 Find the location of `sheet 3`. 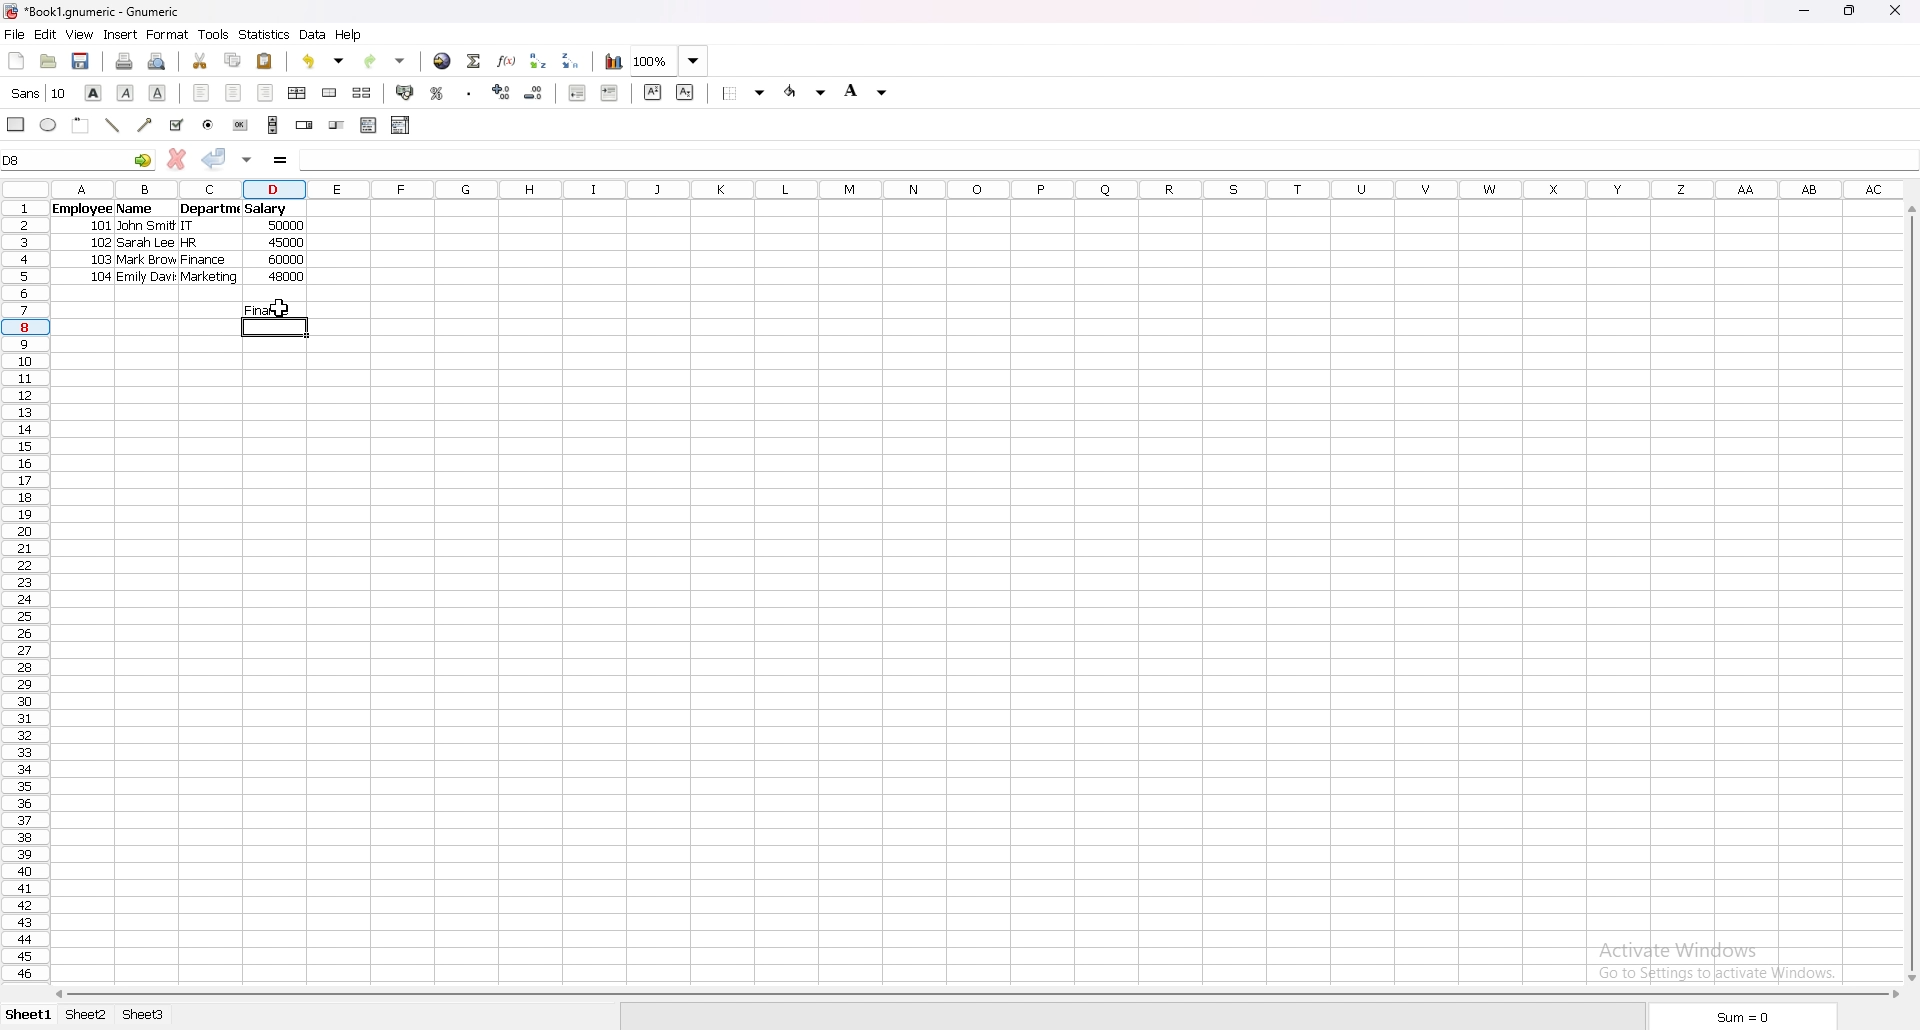

sheet 3 is located at coordinates (143, 1016).